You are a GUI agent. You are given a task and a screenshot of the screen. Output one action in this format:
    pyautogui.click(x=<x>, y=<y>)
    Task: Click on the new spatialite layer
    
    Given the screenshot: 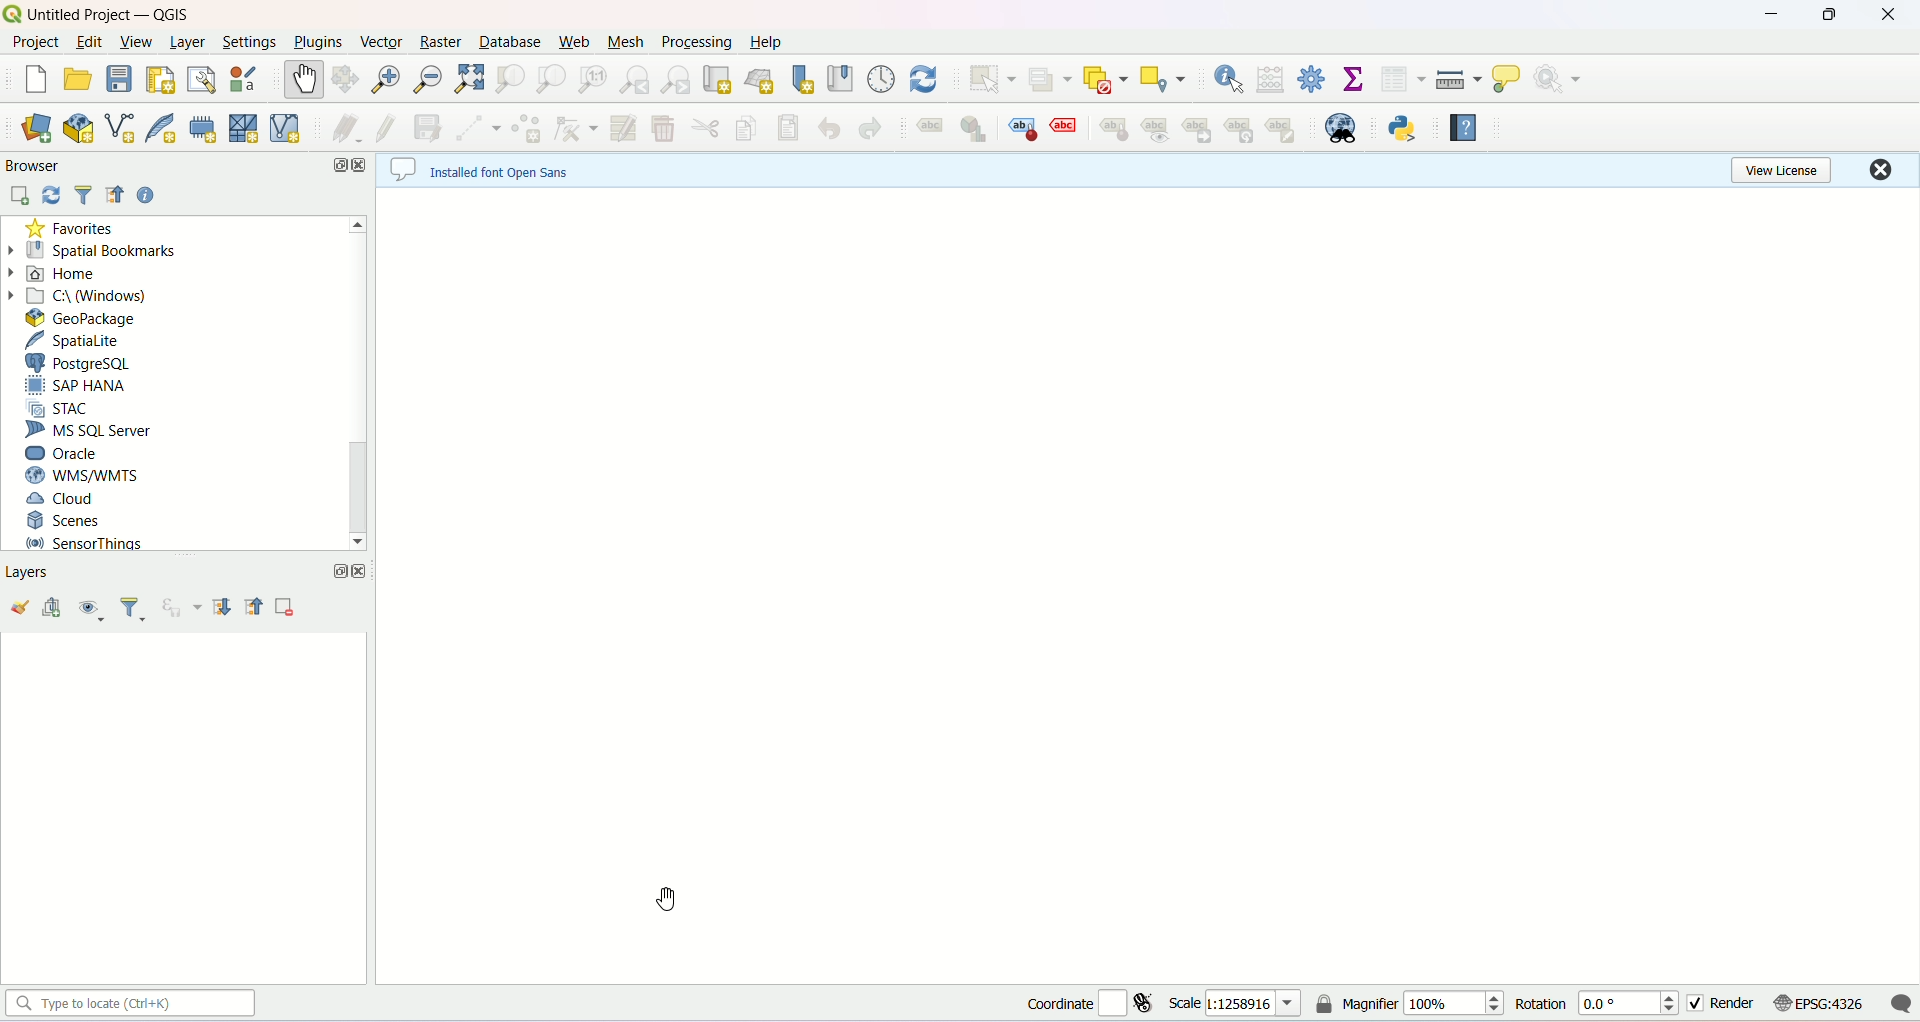 What is the action you would take?
    pyautogui.click(x=161, y=124)
    